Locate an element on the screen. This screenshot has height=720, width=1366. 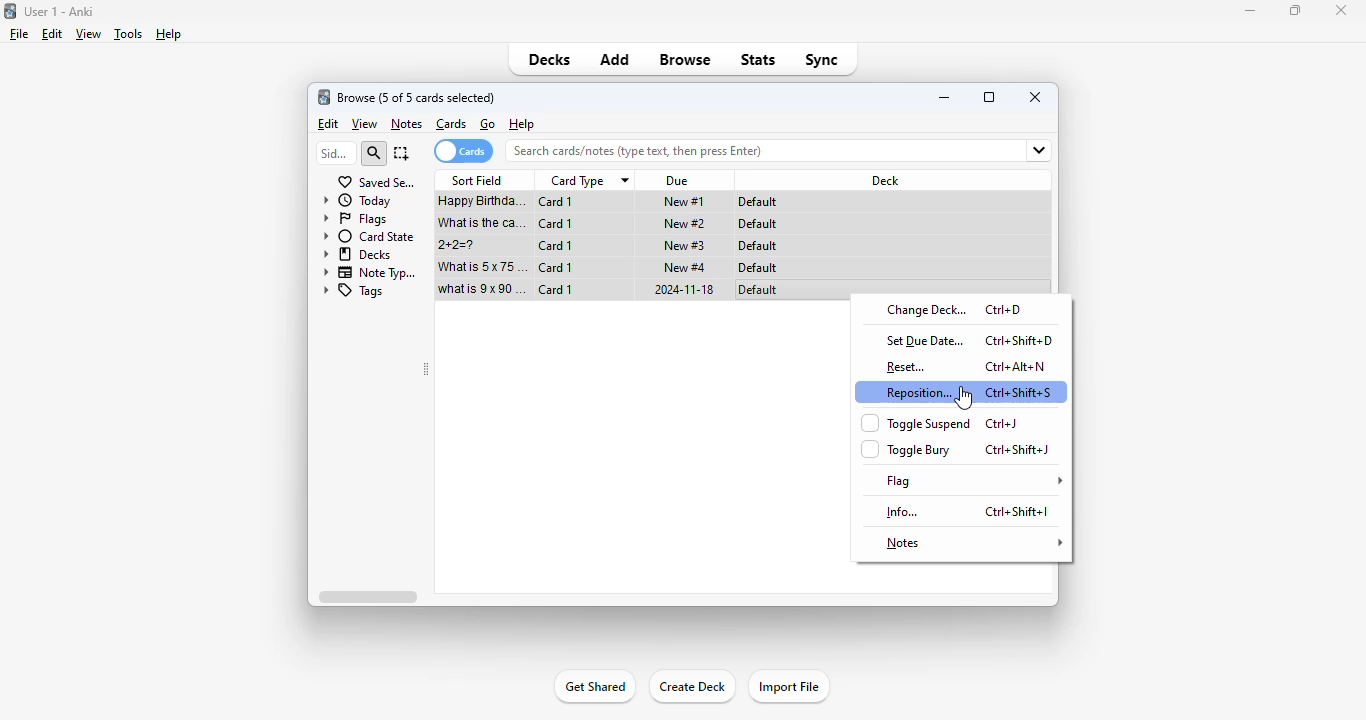
browse (1 of 5 cards selected) is located at coordinates (416, 98).